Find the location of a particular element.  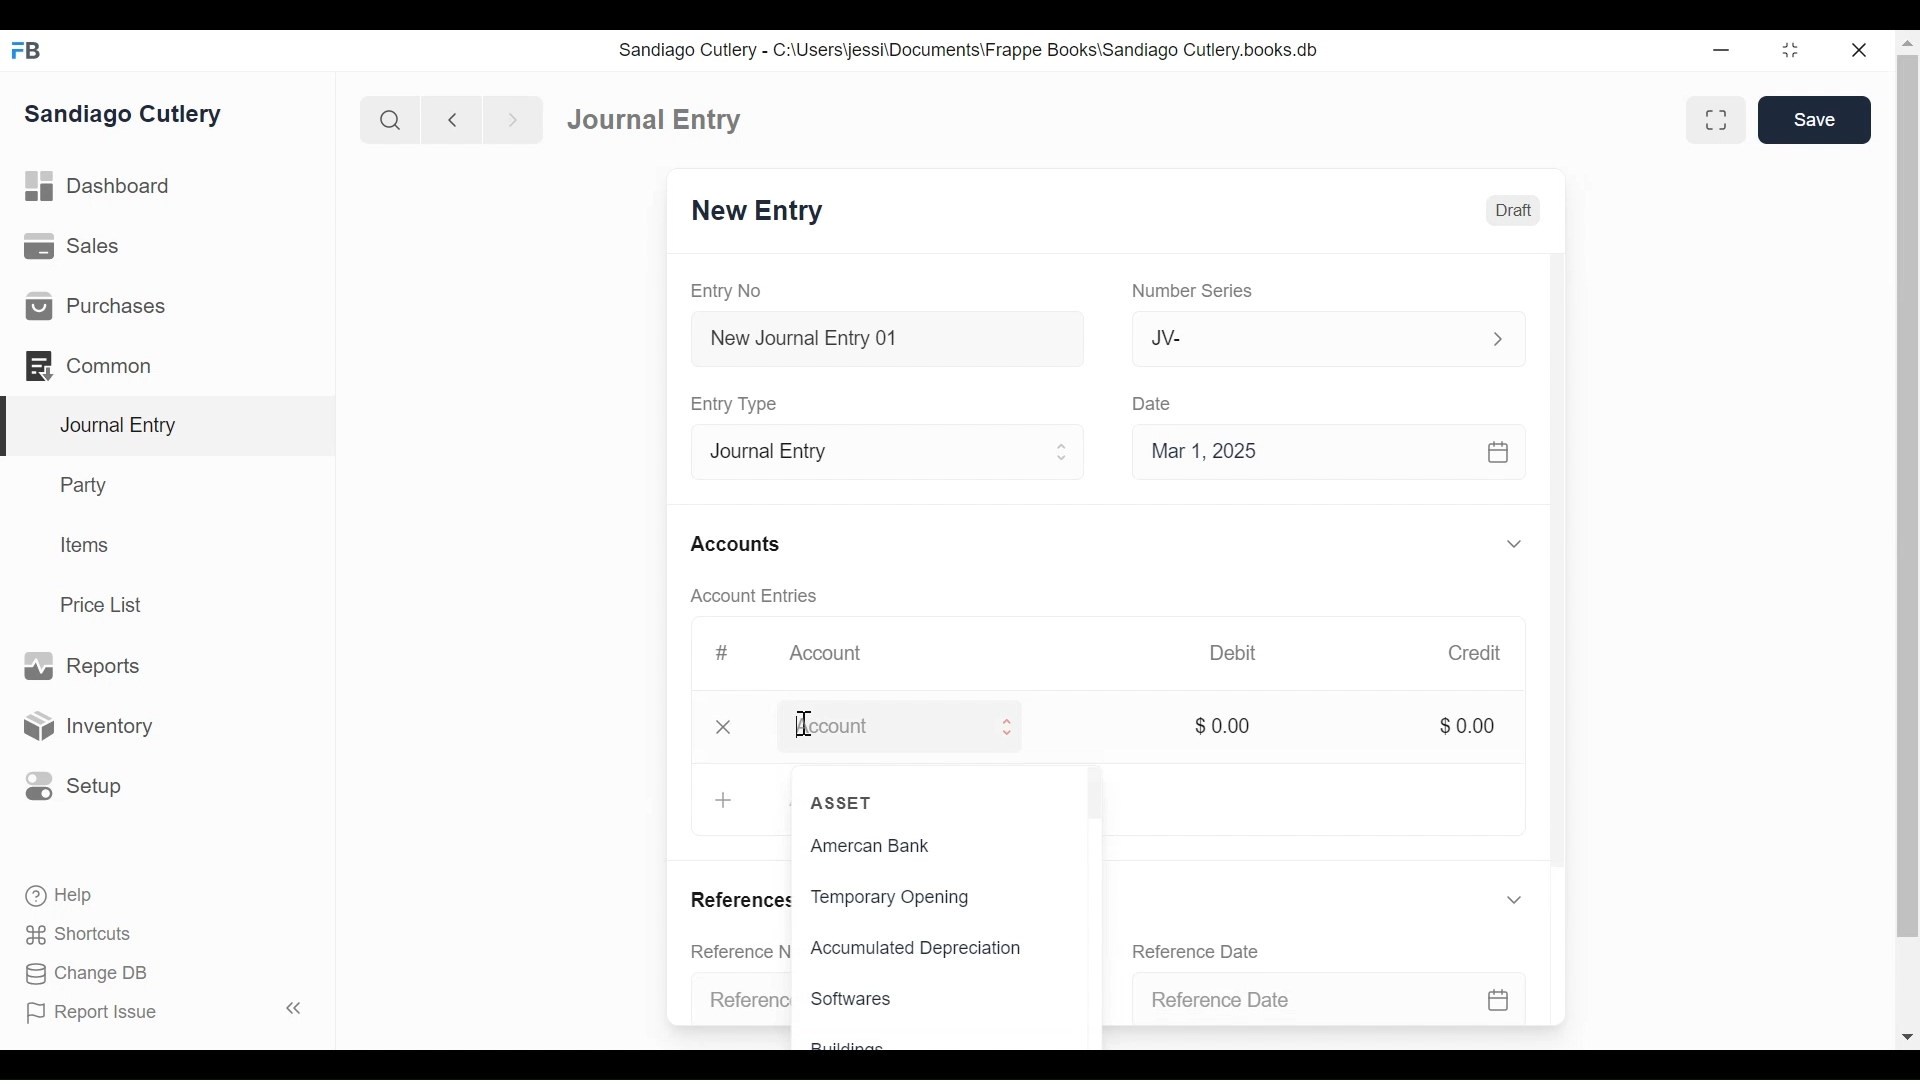

Draft is located at coordinates (1523, 210).